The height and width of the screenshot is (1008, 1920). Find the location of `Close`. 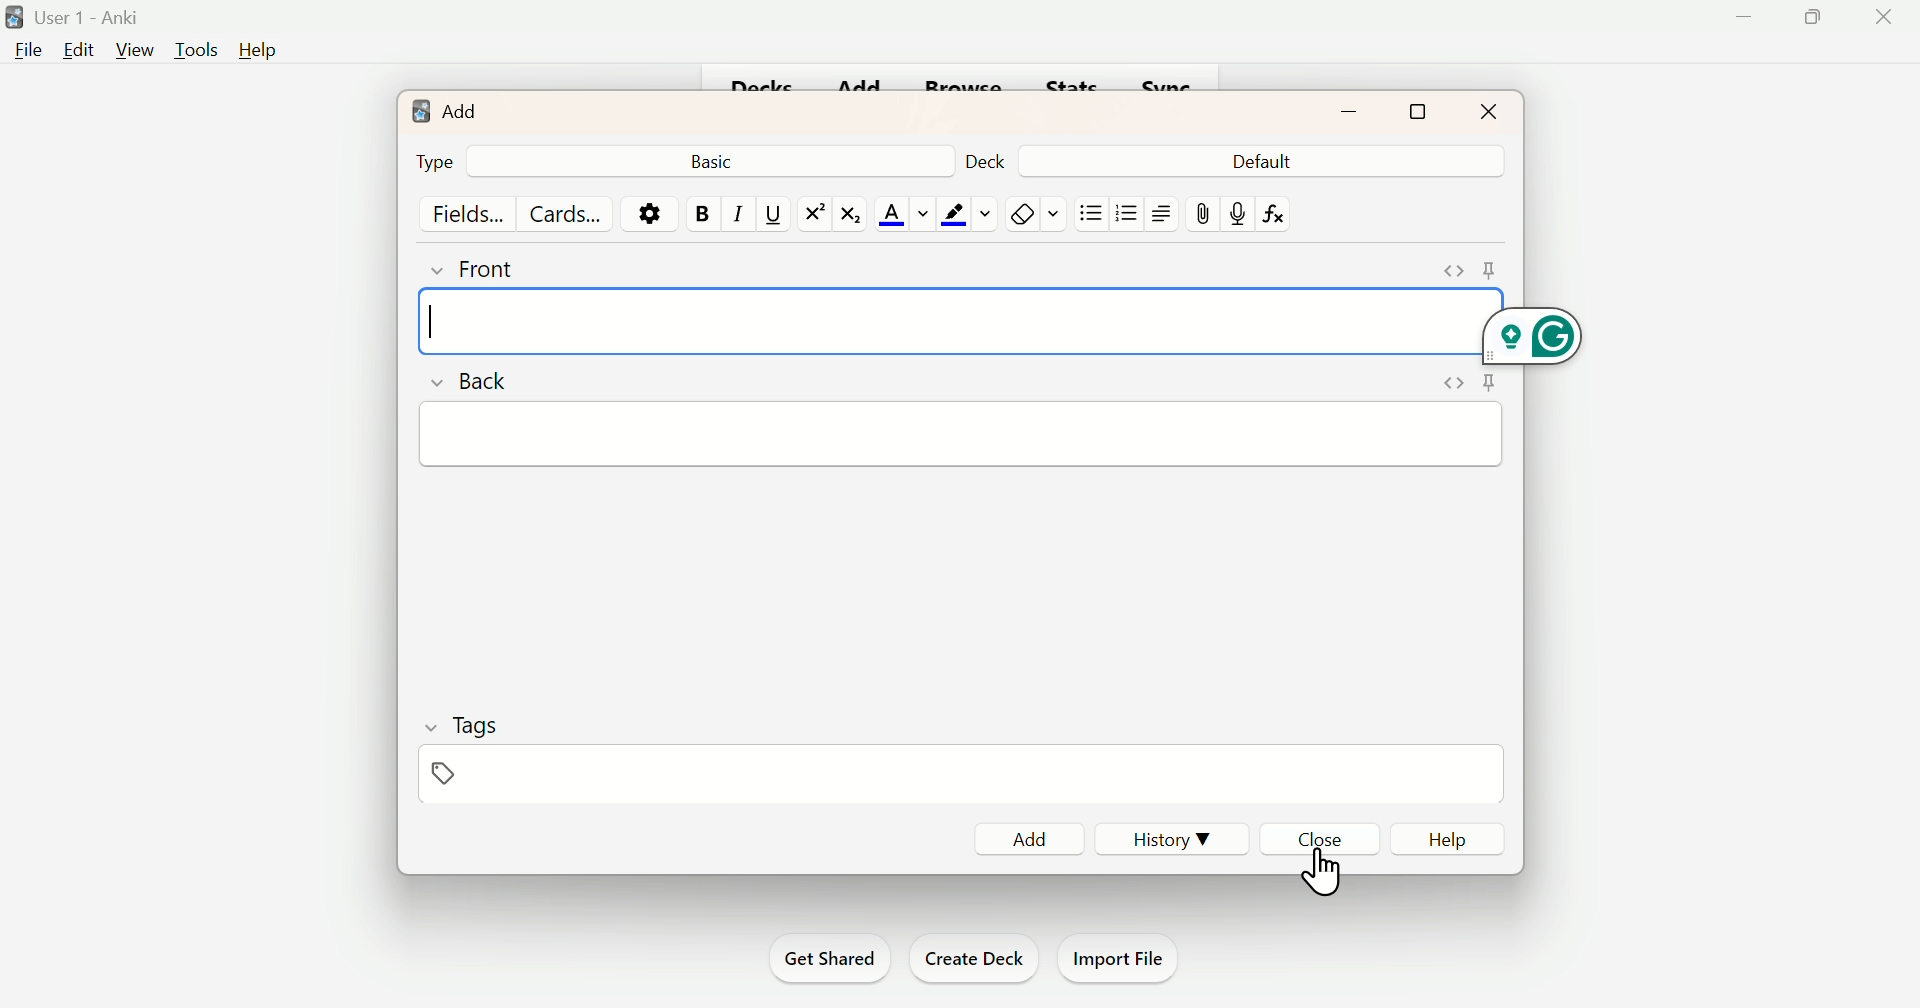

Close is located at coordinates (1884, 17).